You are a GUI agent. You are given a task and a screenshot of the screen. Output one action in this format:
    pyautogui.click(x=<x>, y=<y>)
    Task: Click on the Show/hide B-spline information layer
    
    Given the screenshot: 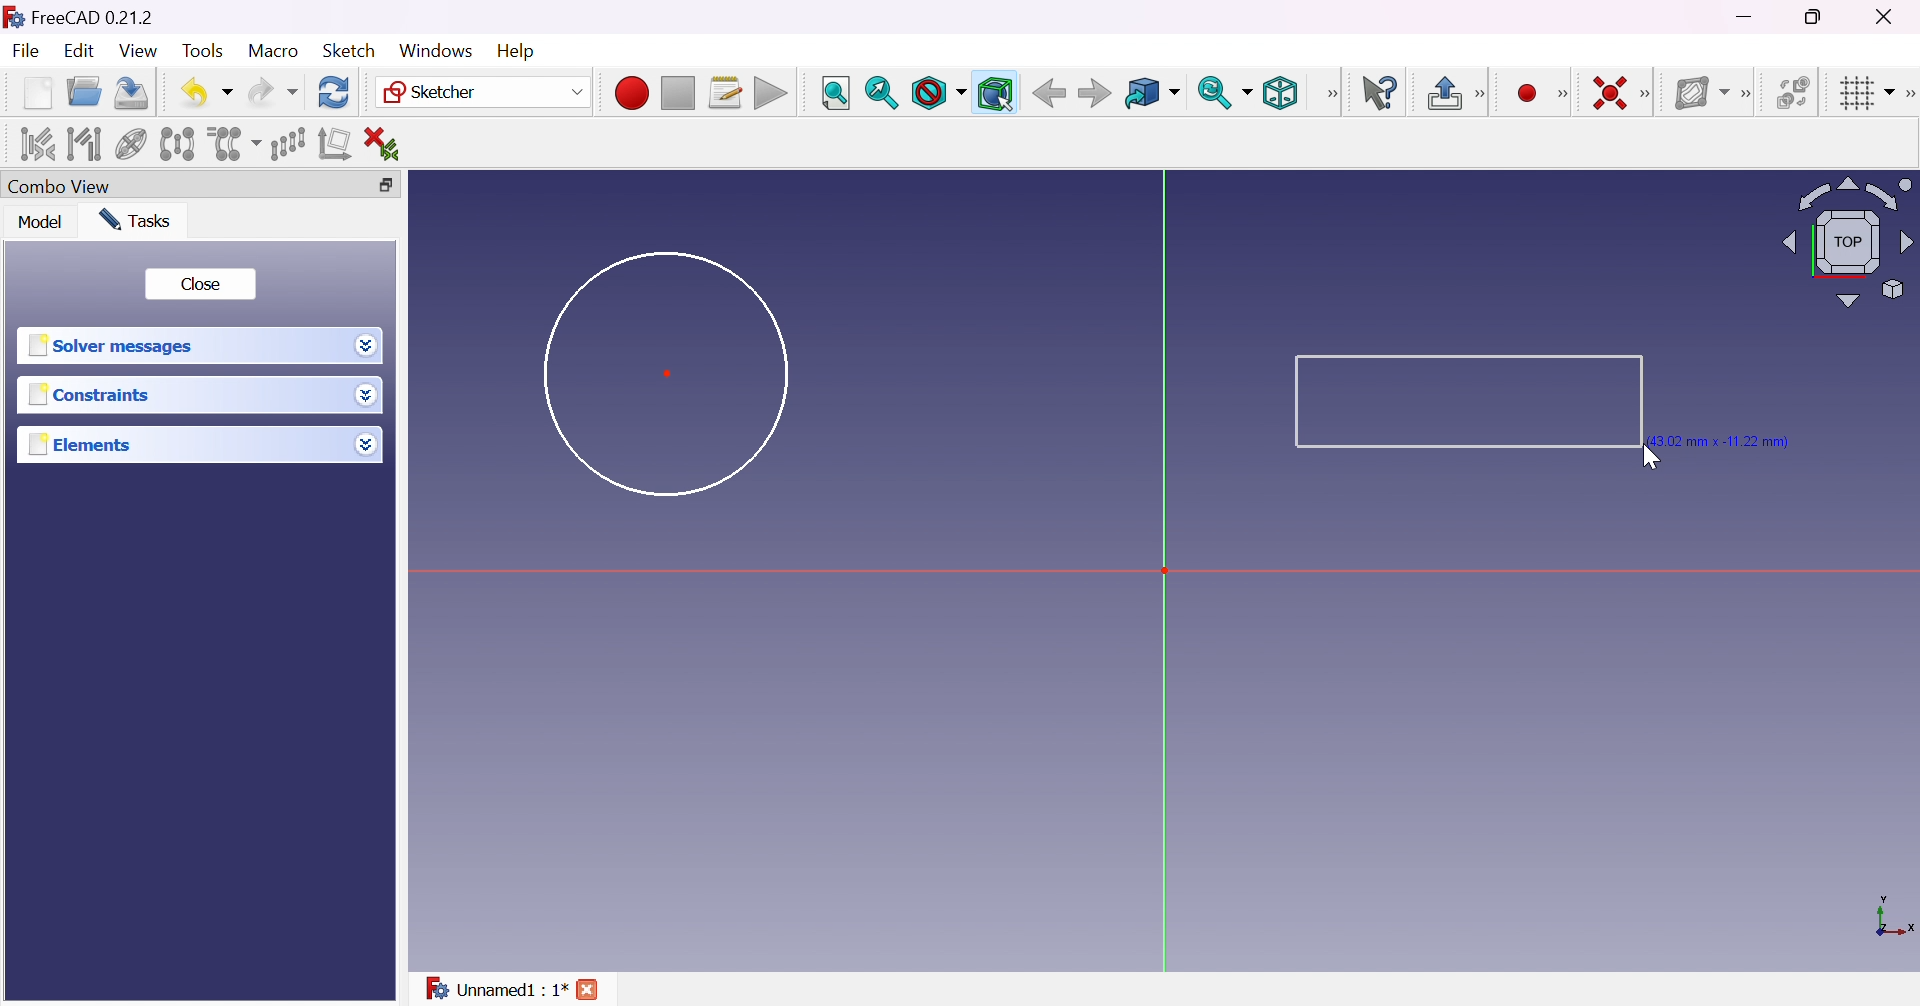 What is the action you would take?
    pyautogui.click(x=1702, y=92)
    